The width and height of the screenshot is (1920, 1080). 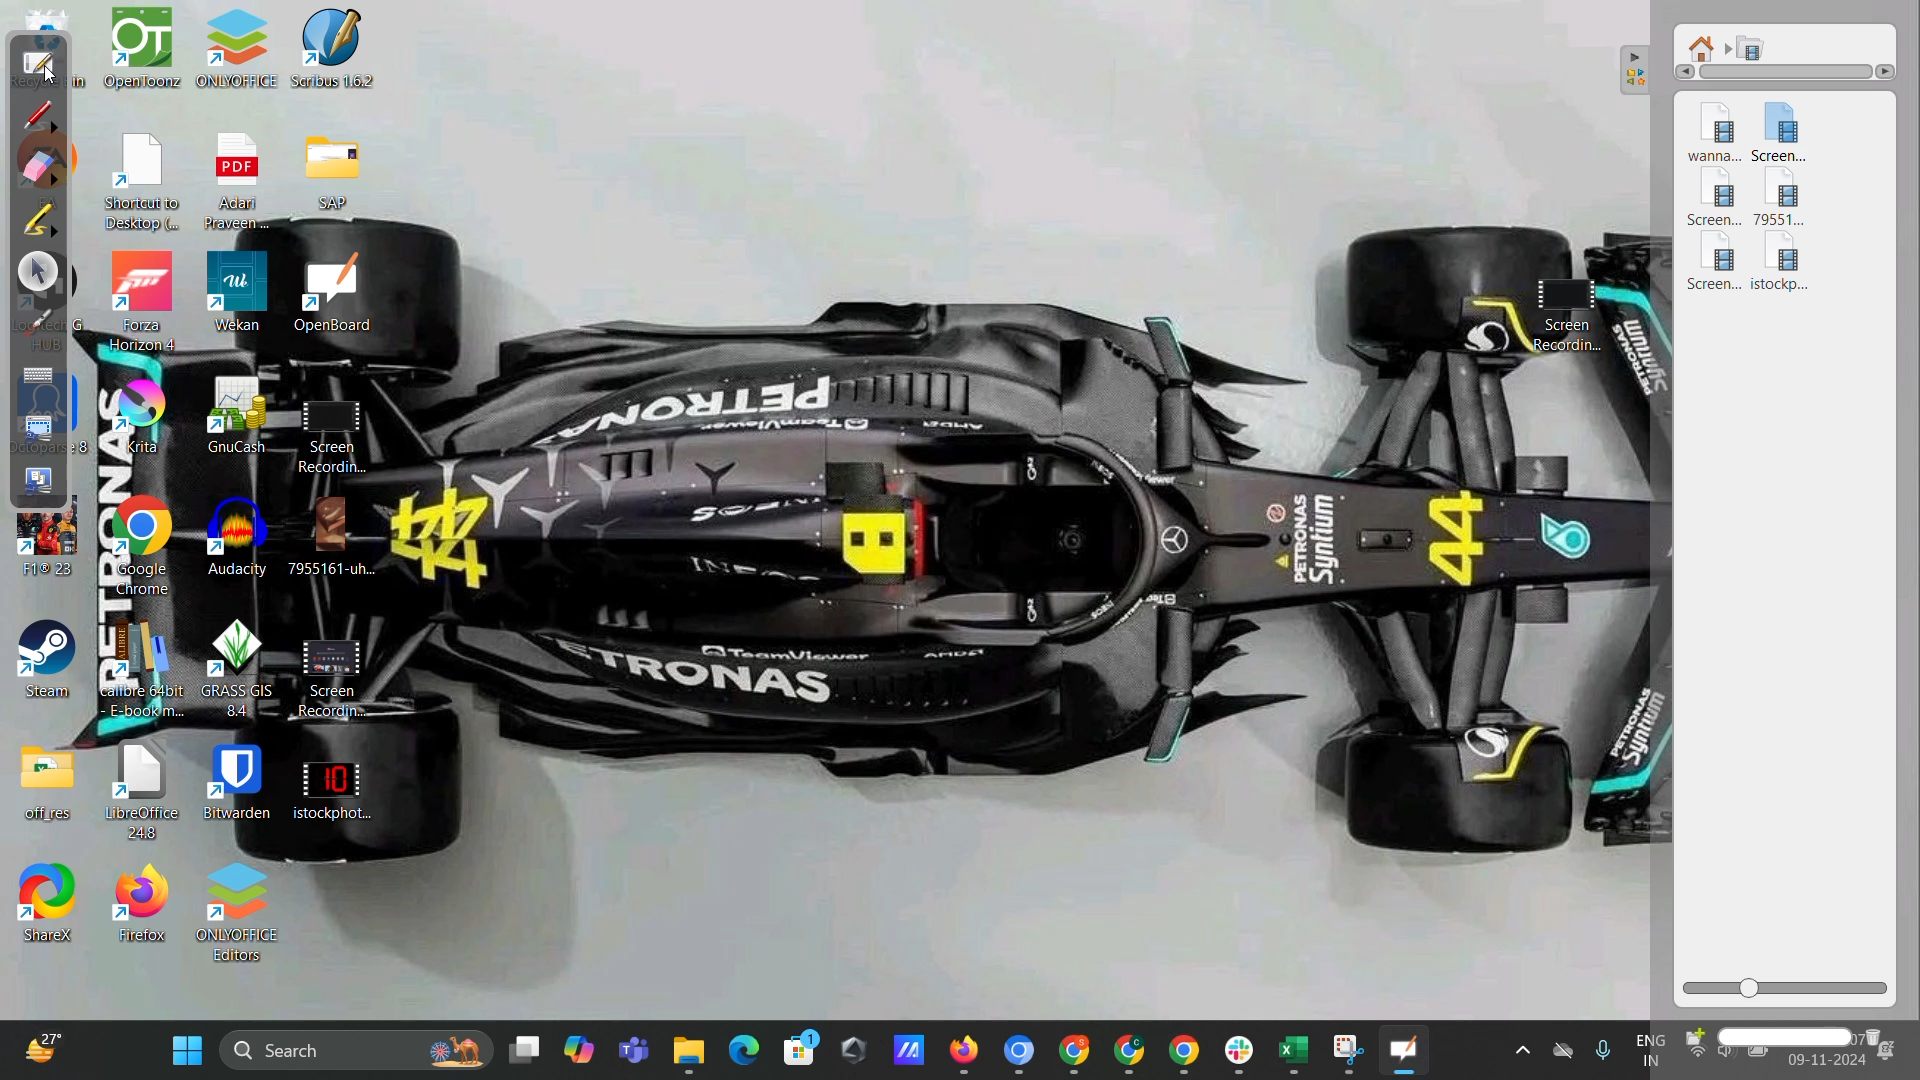 I want to click on capture screen, so click(x=38, y=482).